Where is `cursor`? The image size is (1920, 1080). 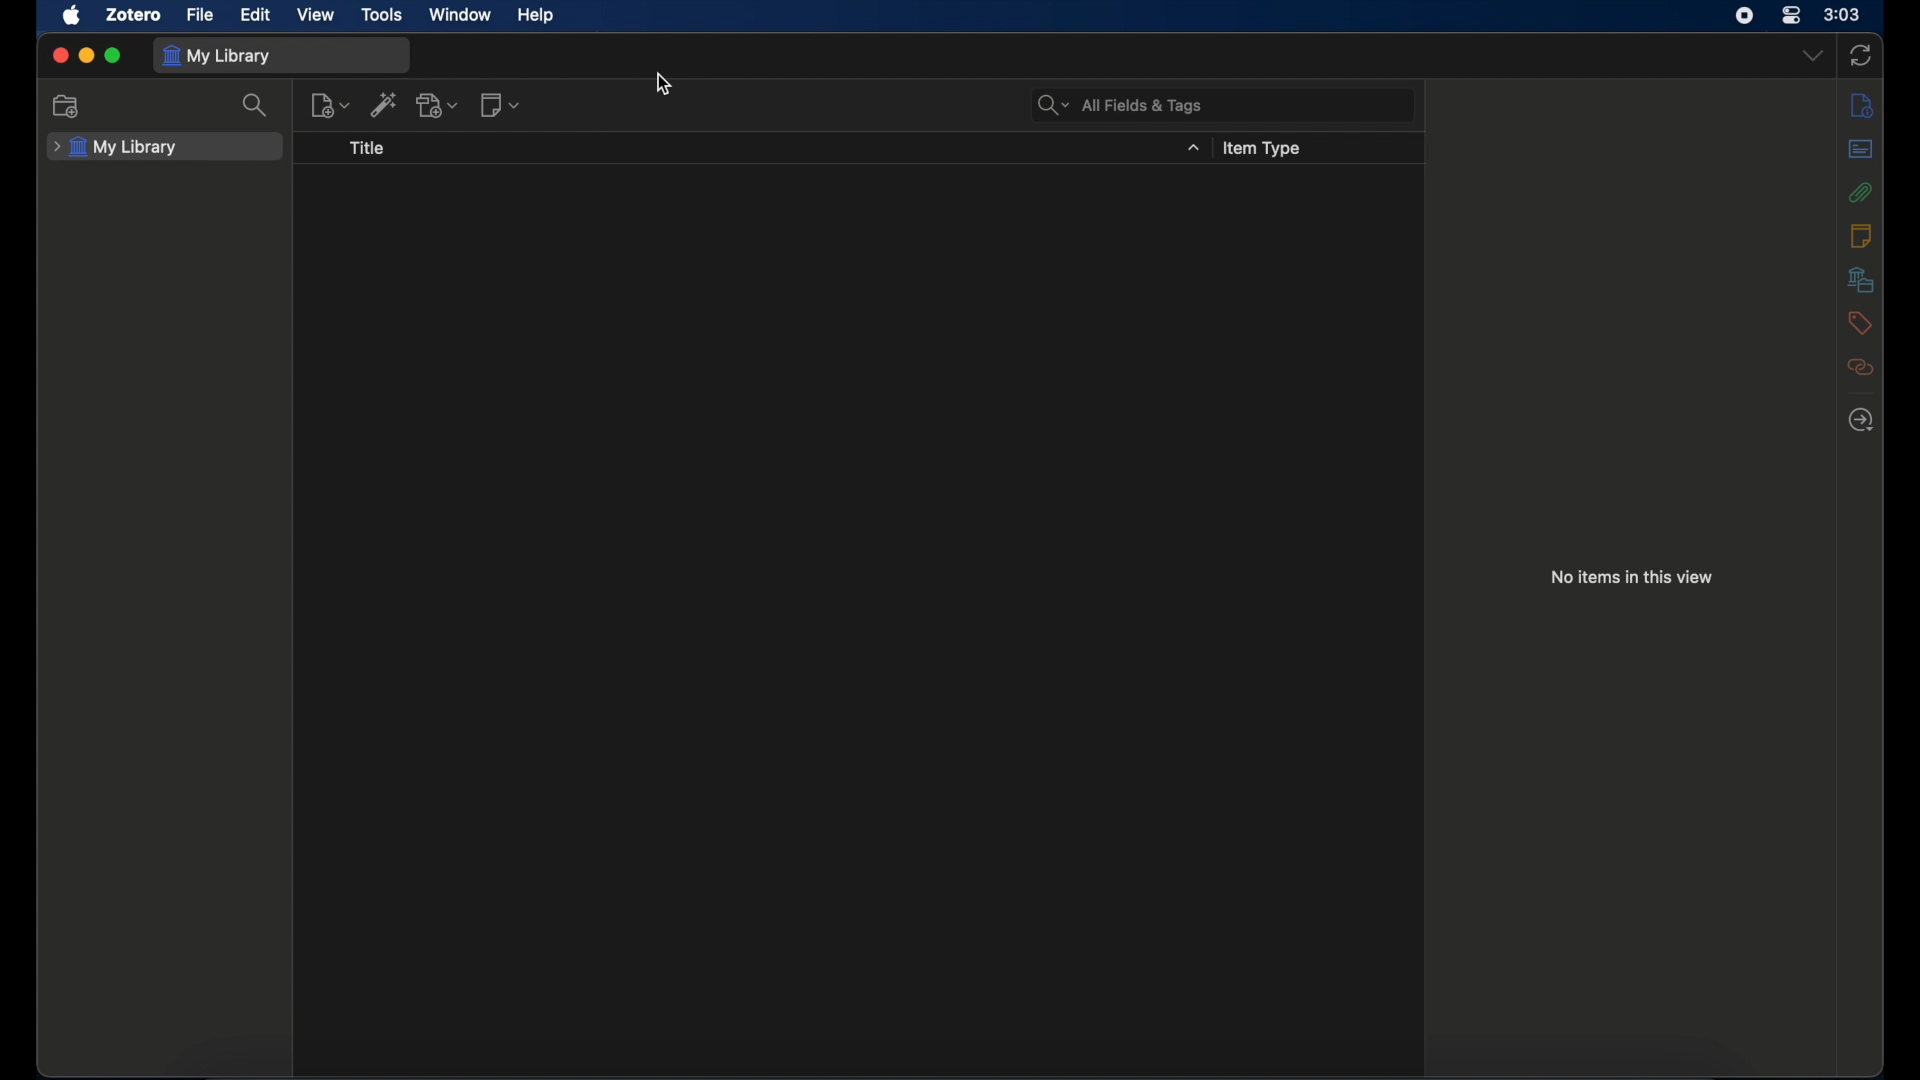 cursor is located at coordinates (665, 84).